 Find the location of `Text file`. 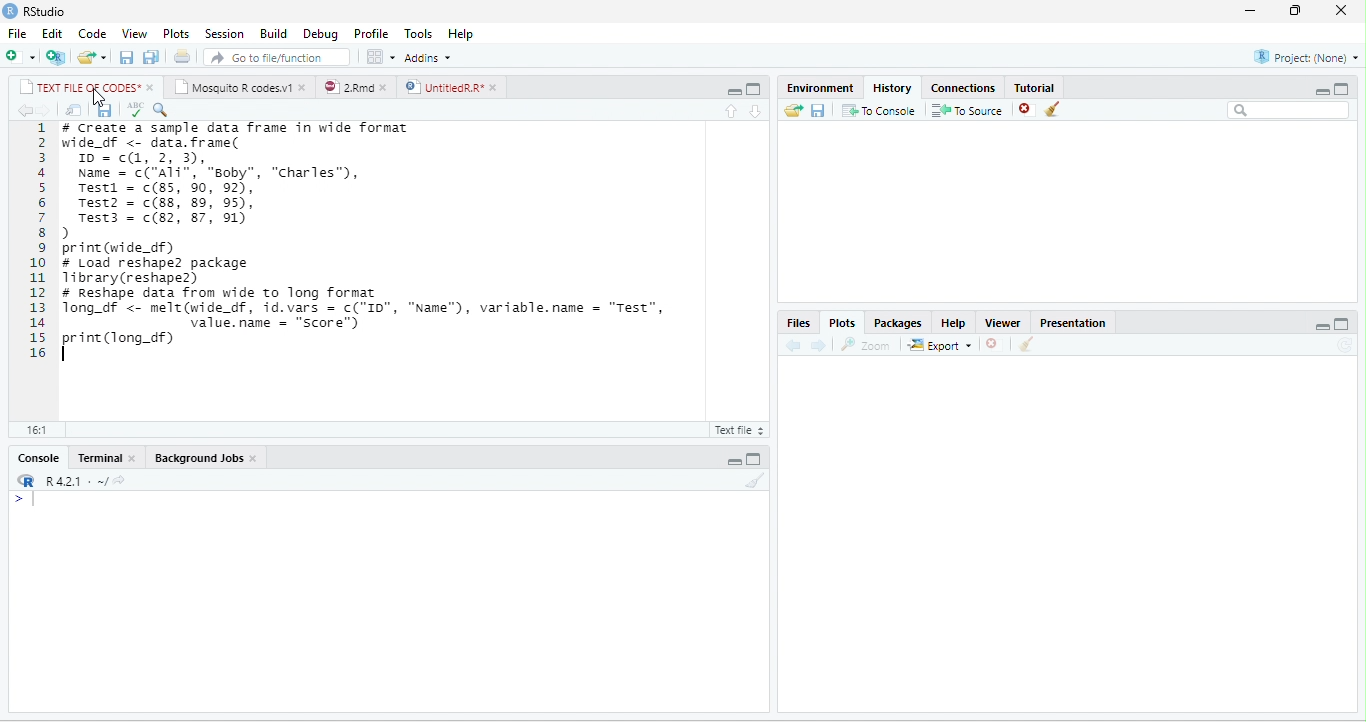

Text file is located at coordinates (737, 429).